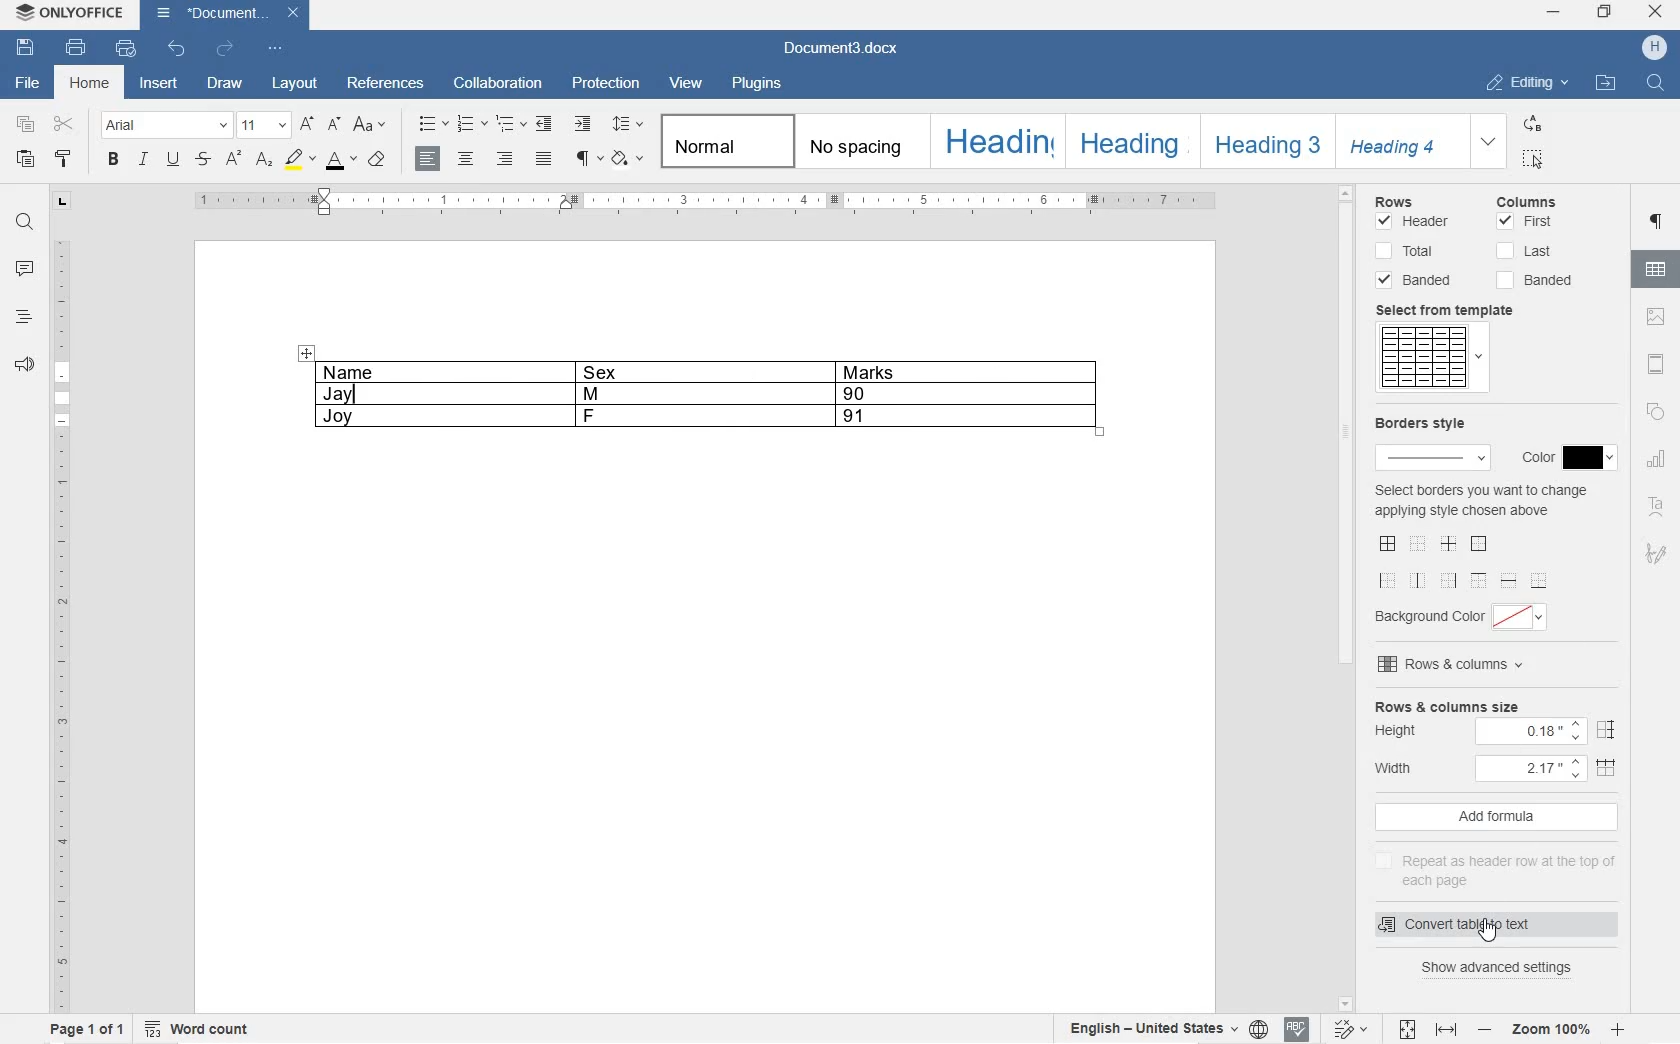  Describe the element at coordinates (23, 269) in the screenshot. I see `COMMENT` at that location.